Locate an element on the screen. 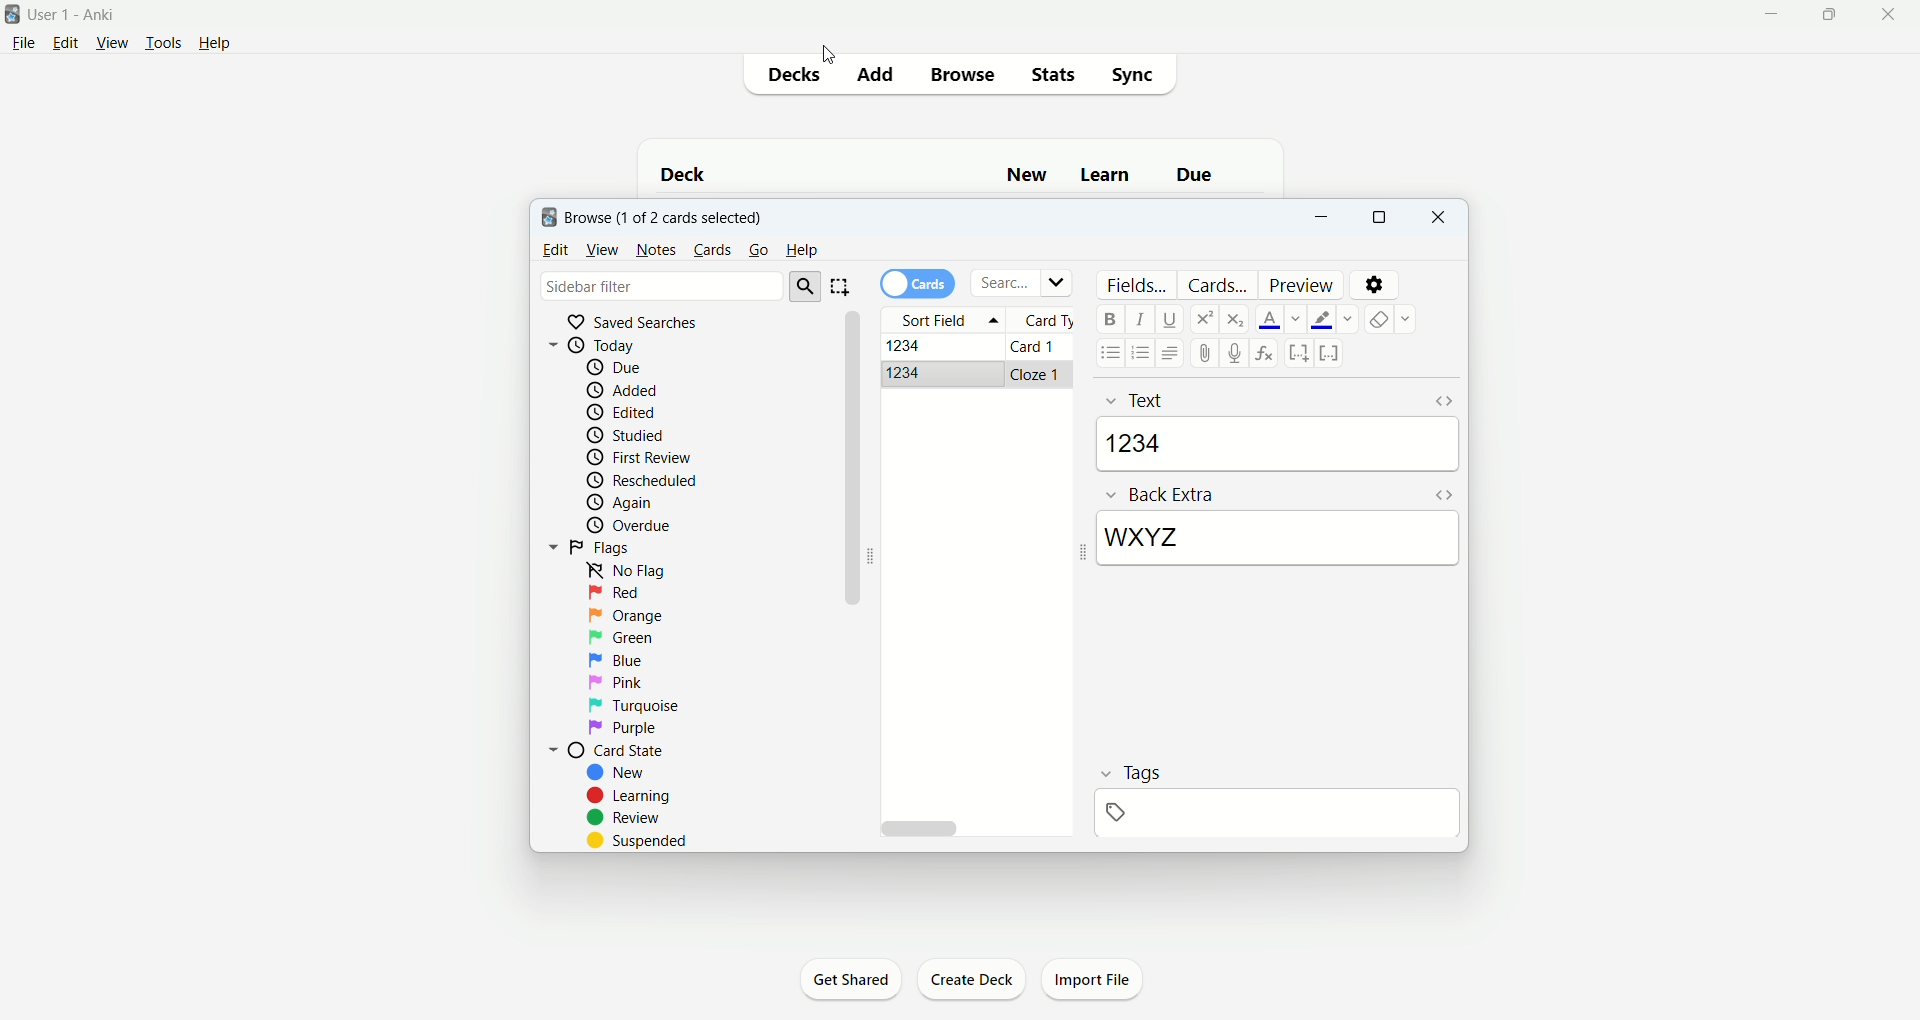 The height and width of the screenshot is (1020, 1920). edited is located at coordinates (620, 412).